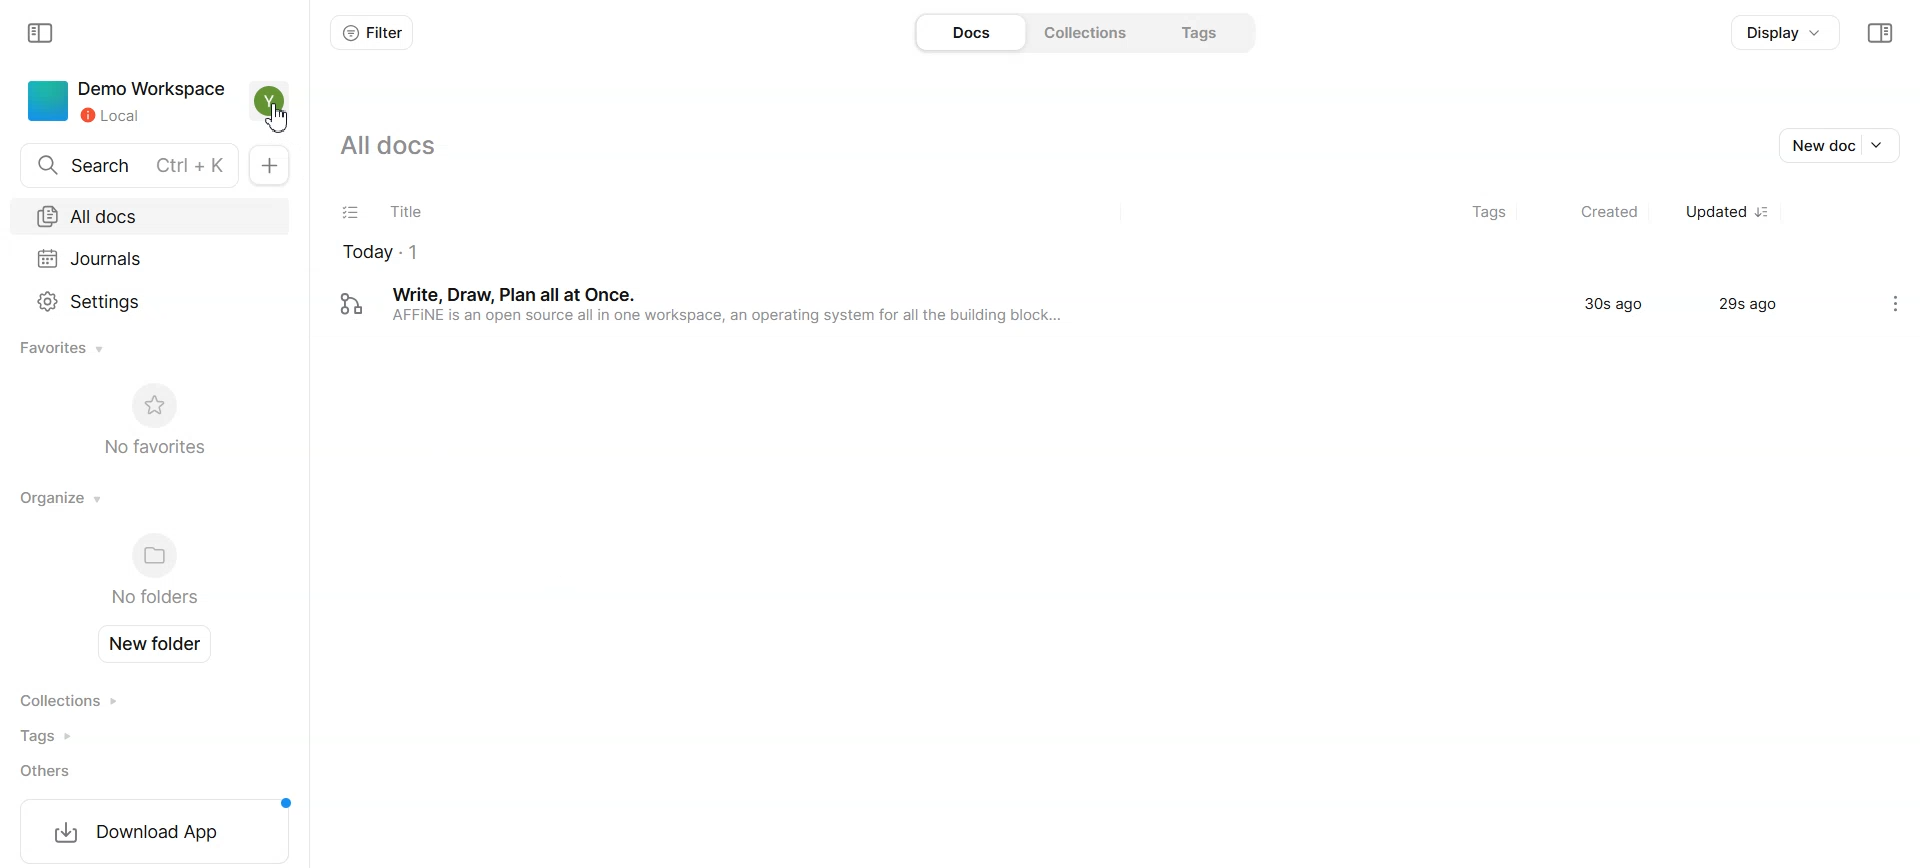 The height and width of the screenshot is (868, 1920). What do you see at coordinates (78, 701) in the screenshot?
I see `Collections` at bounding box center [78, 701].